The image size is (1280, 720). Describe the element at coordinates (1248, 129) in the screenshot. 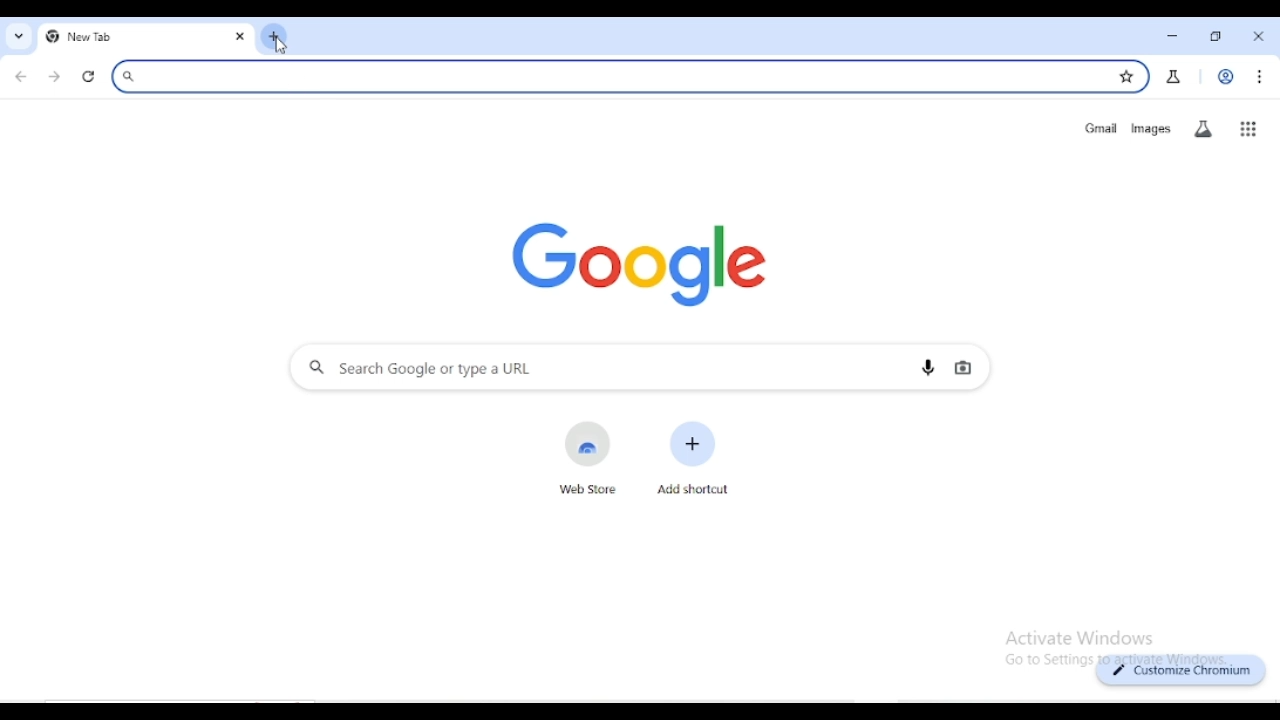

I see `google apps` at that location.